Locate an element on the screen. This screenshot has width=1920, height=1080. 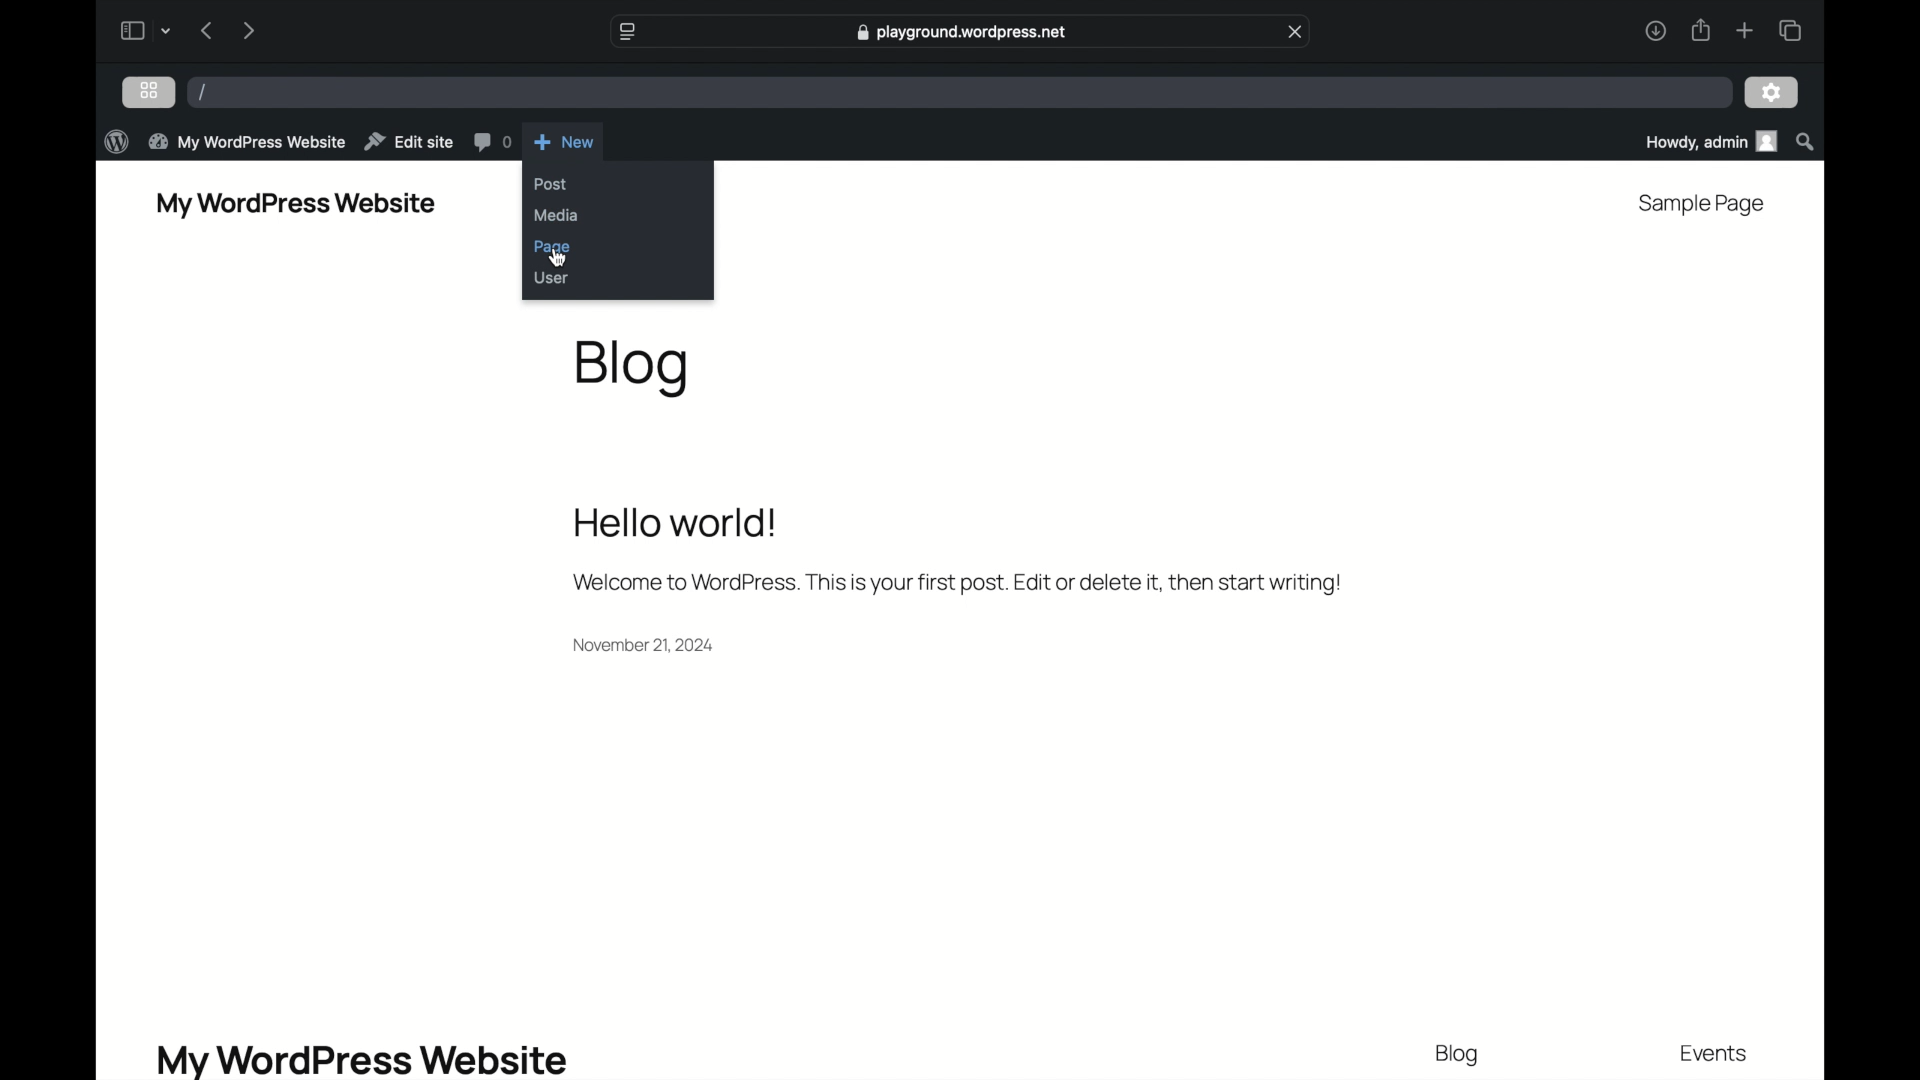
show tab overview is located at coordinates (1790, 30).